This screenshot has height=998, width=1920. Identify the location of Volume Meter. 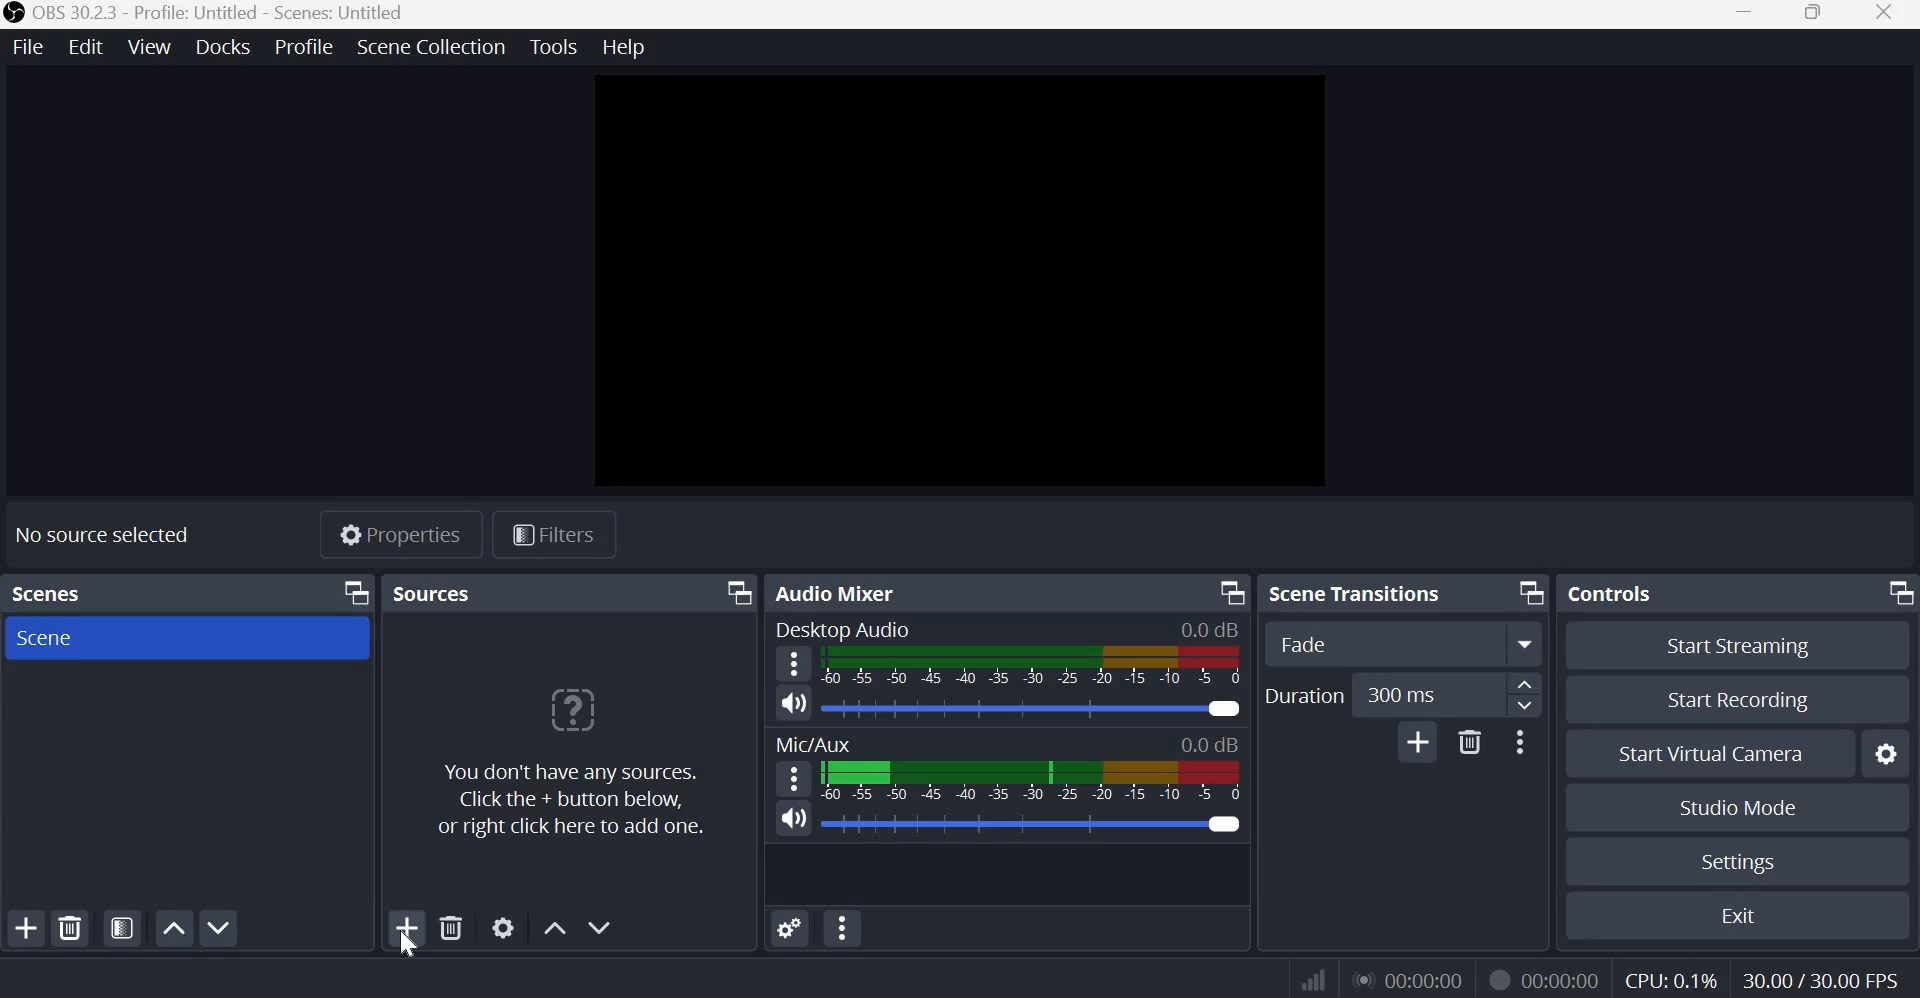
(1030, 666).